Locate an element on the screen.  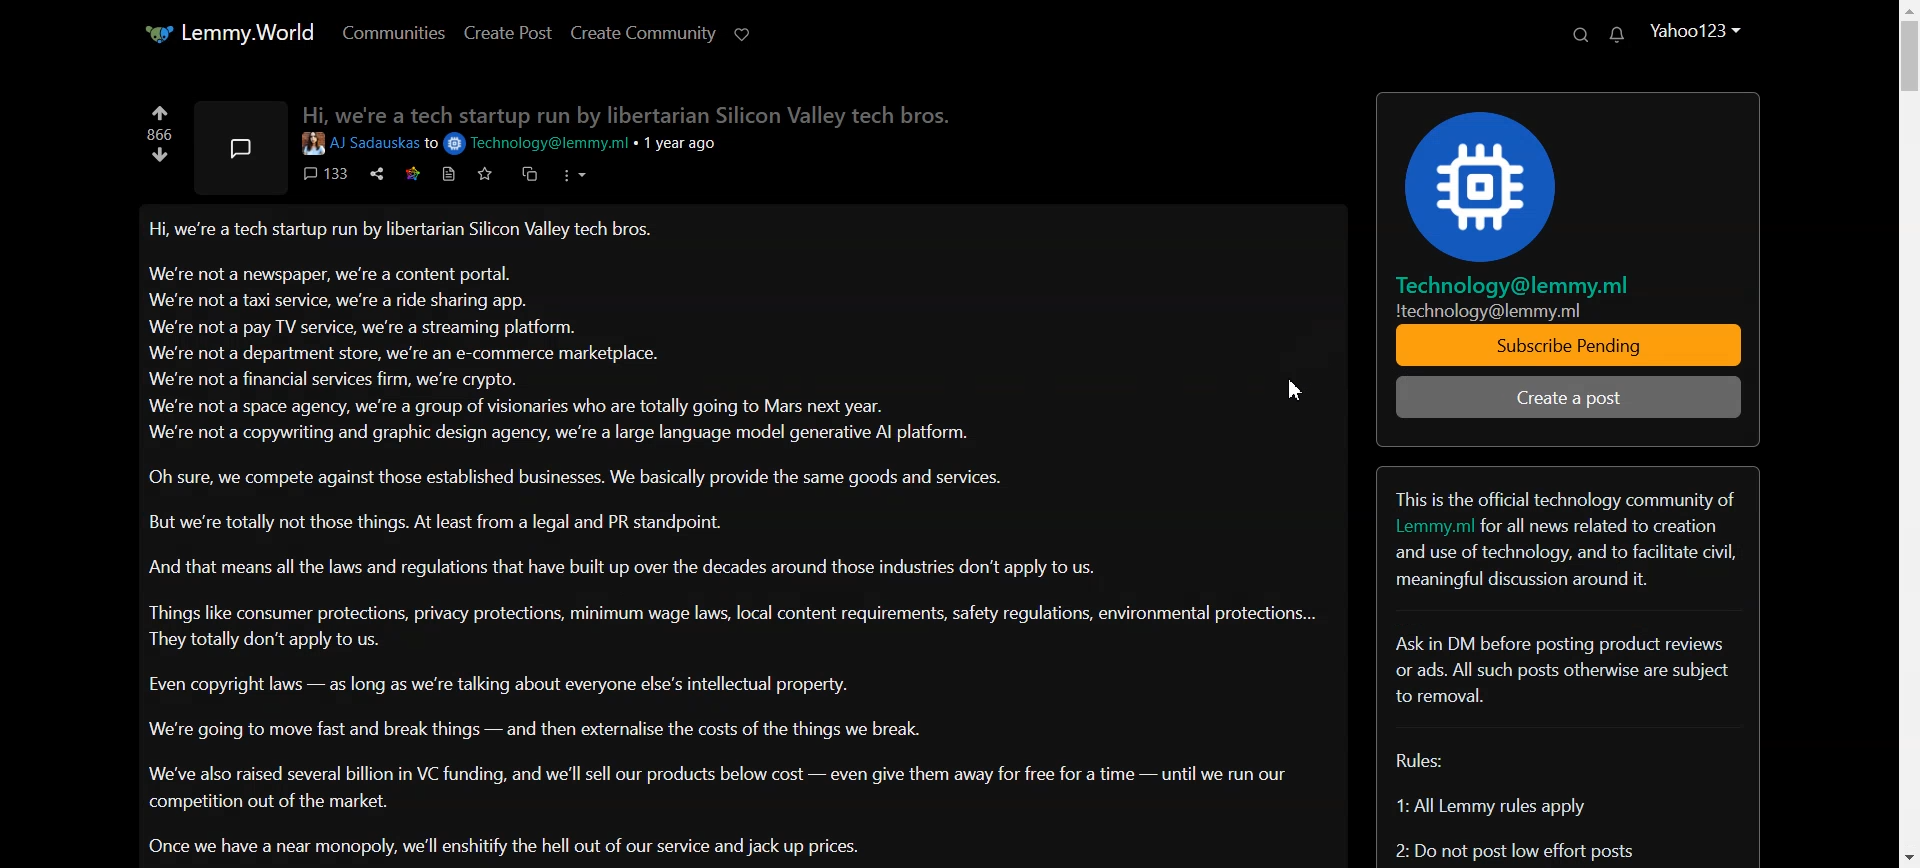
Lemmy.world is located at coordinates (227, 32).